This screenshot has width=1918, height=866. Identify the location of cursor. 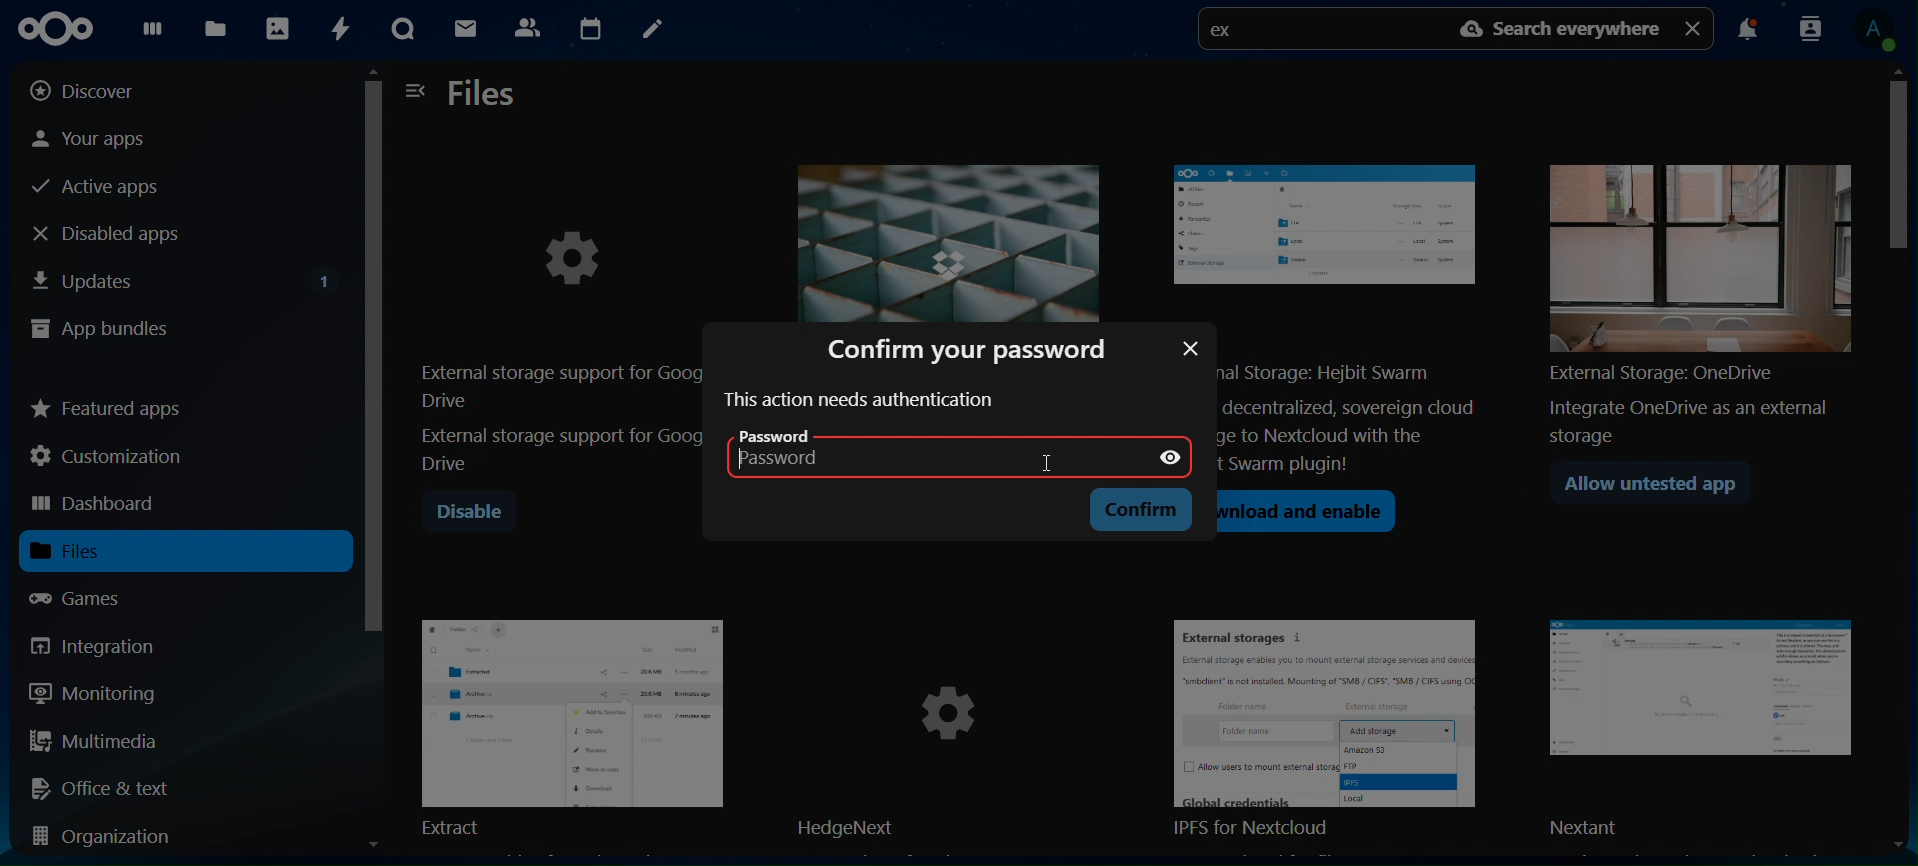
(1047, 463).